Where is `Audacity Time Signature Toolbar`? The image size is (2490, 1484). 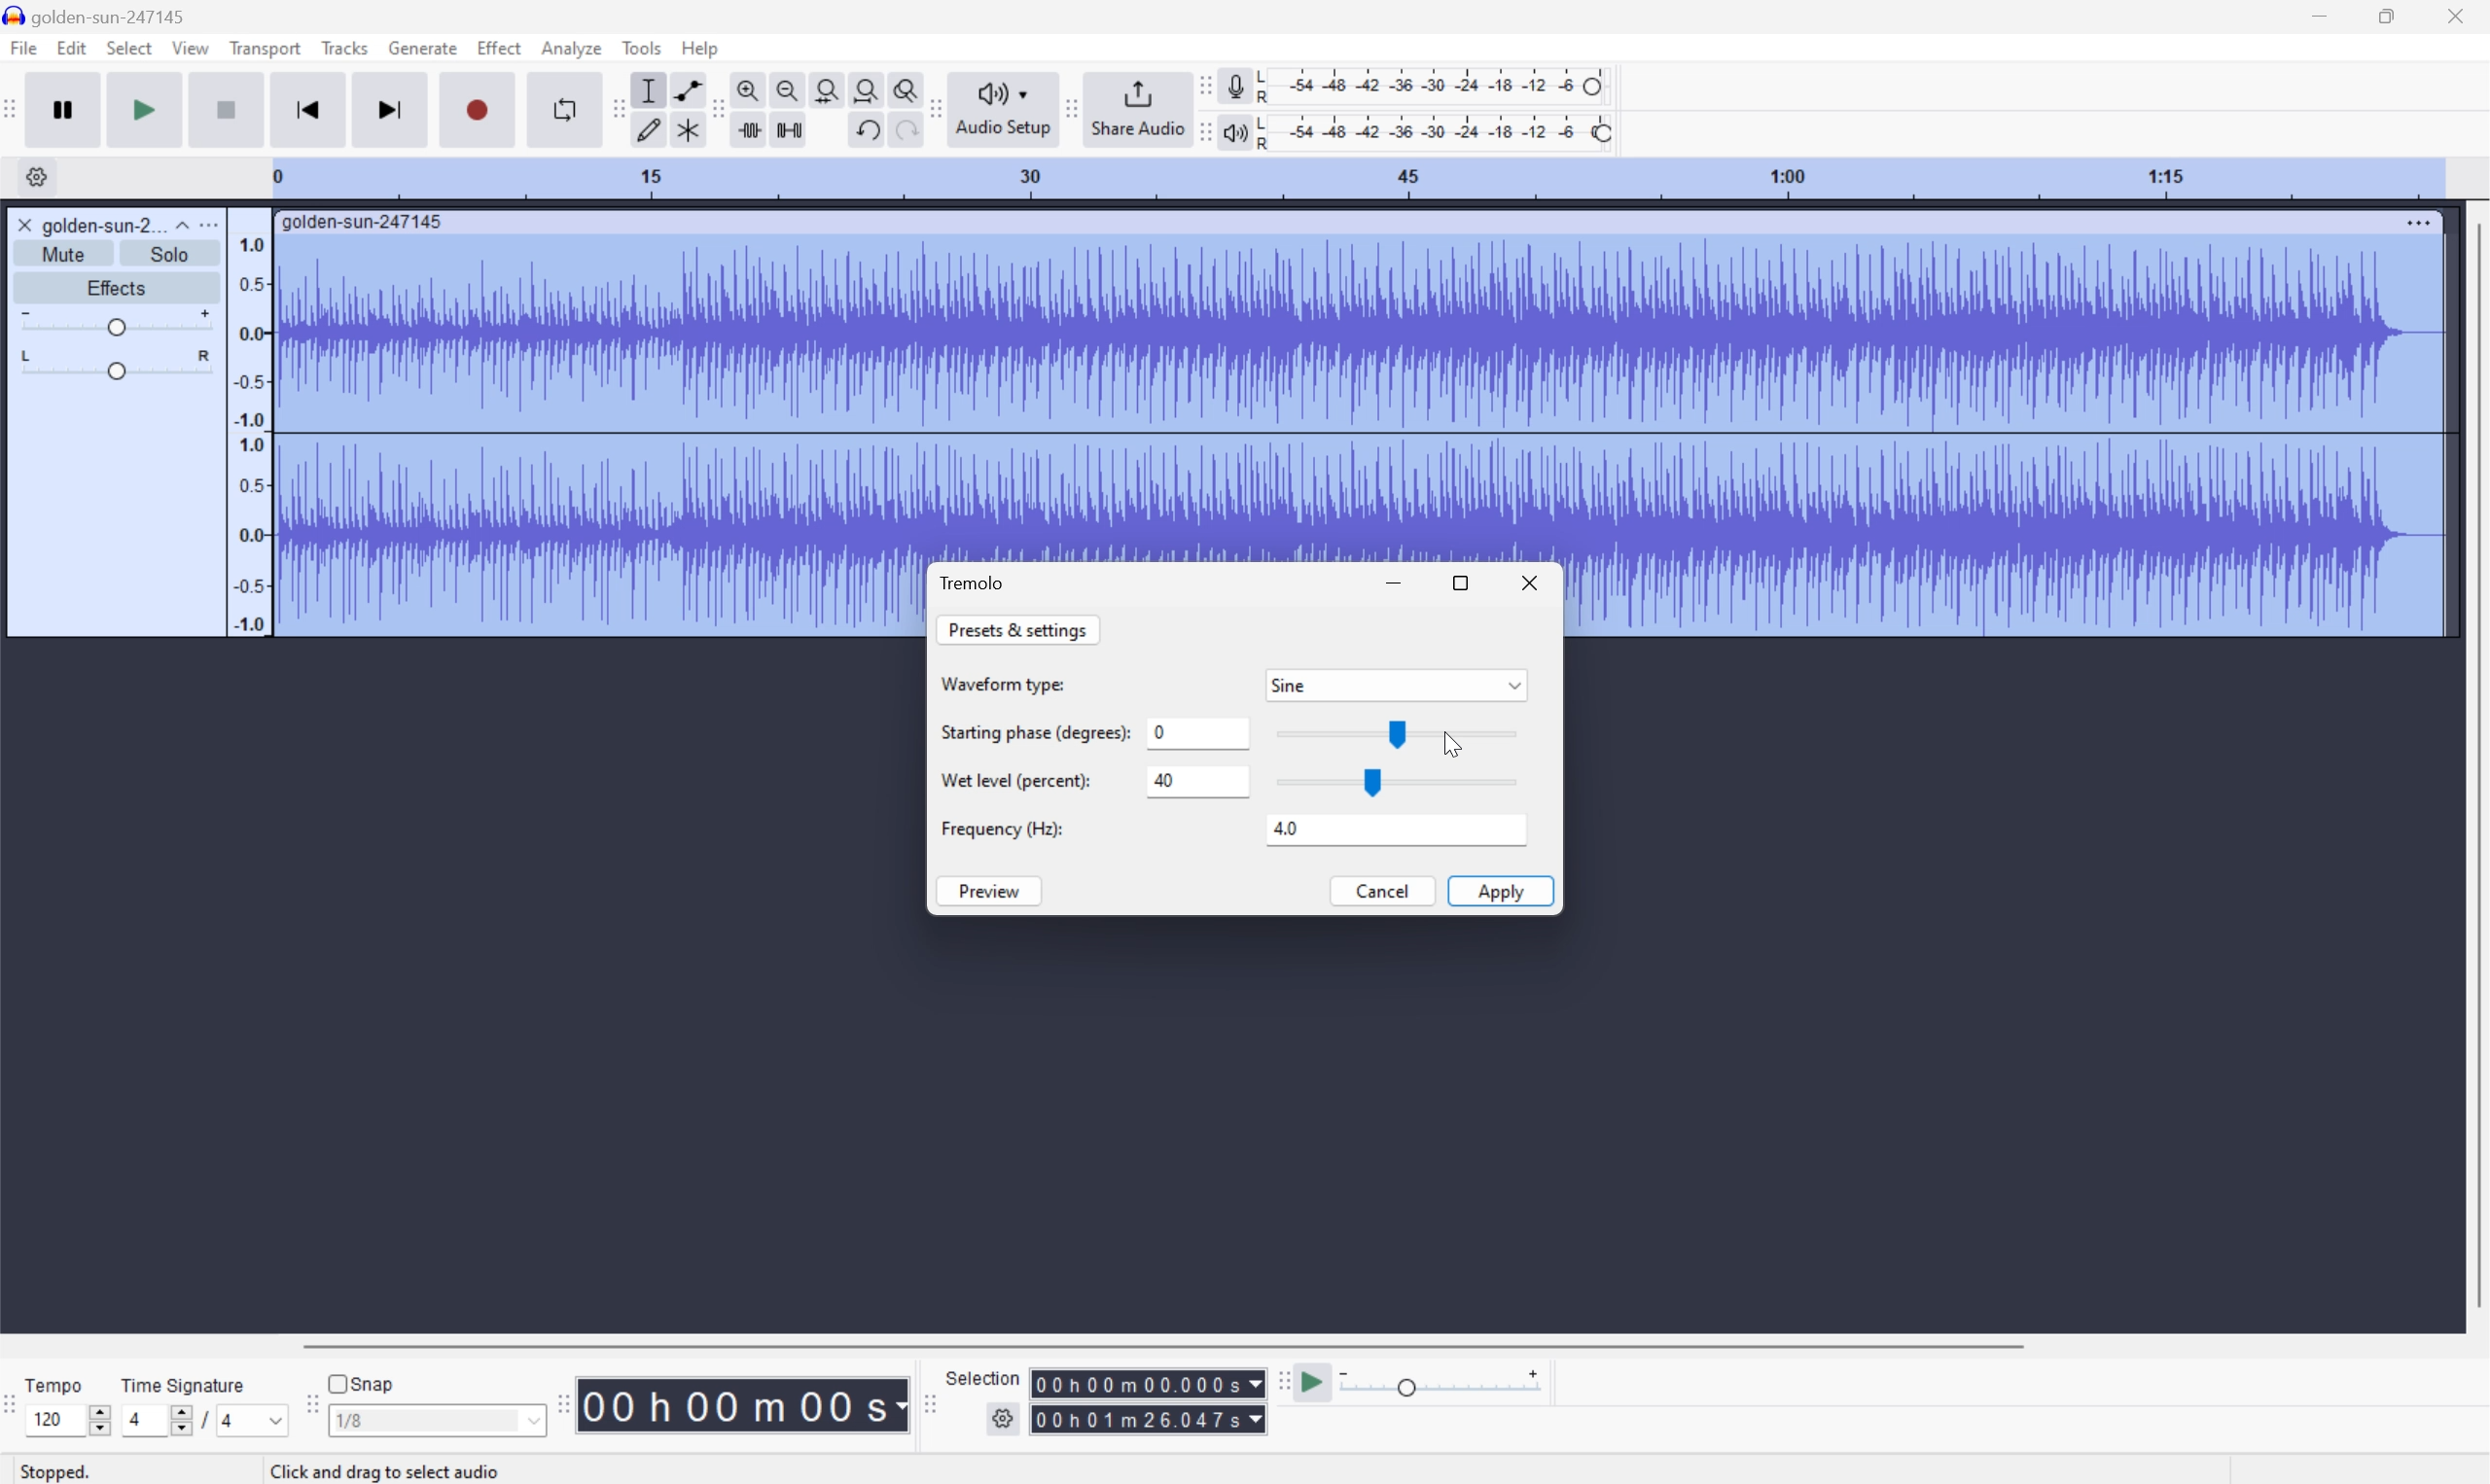
Audacity Time Signature Toolbar is located at coordinates (16, 1409).